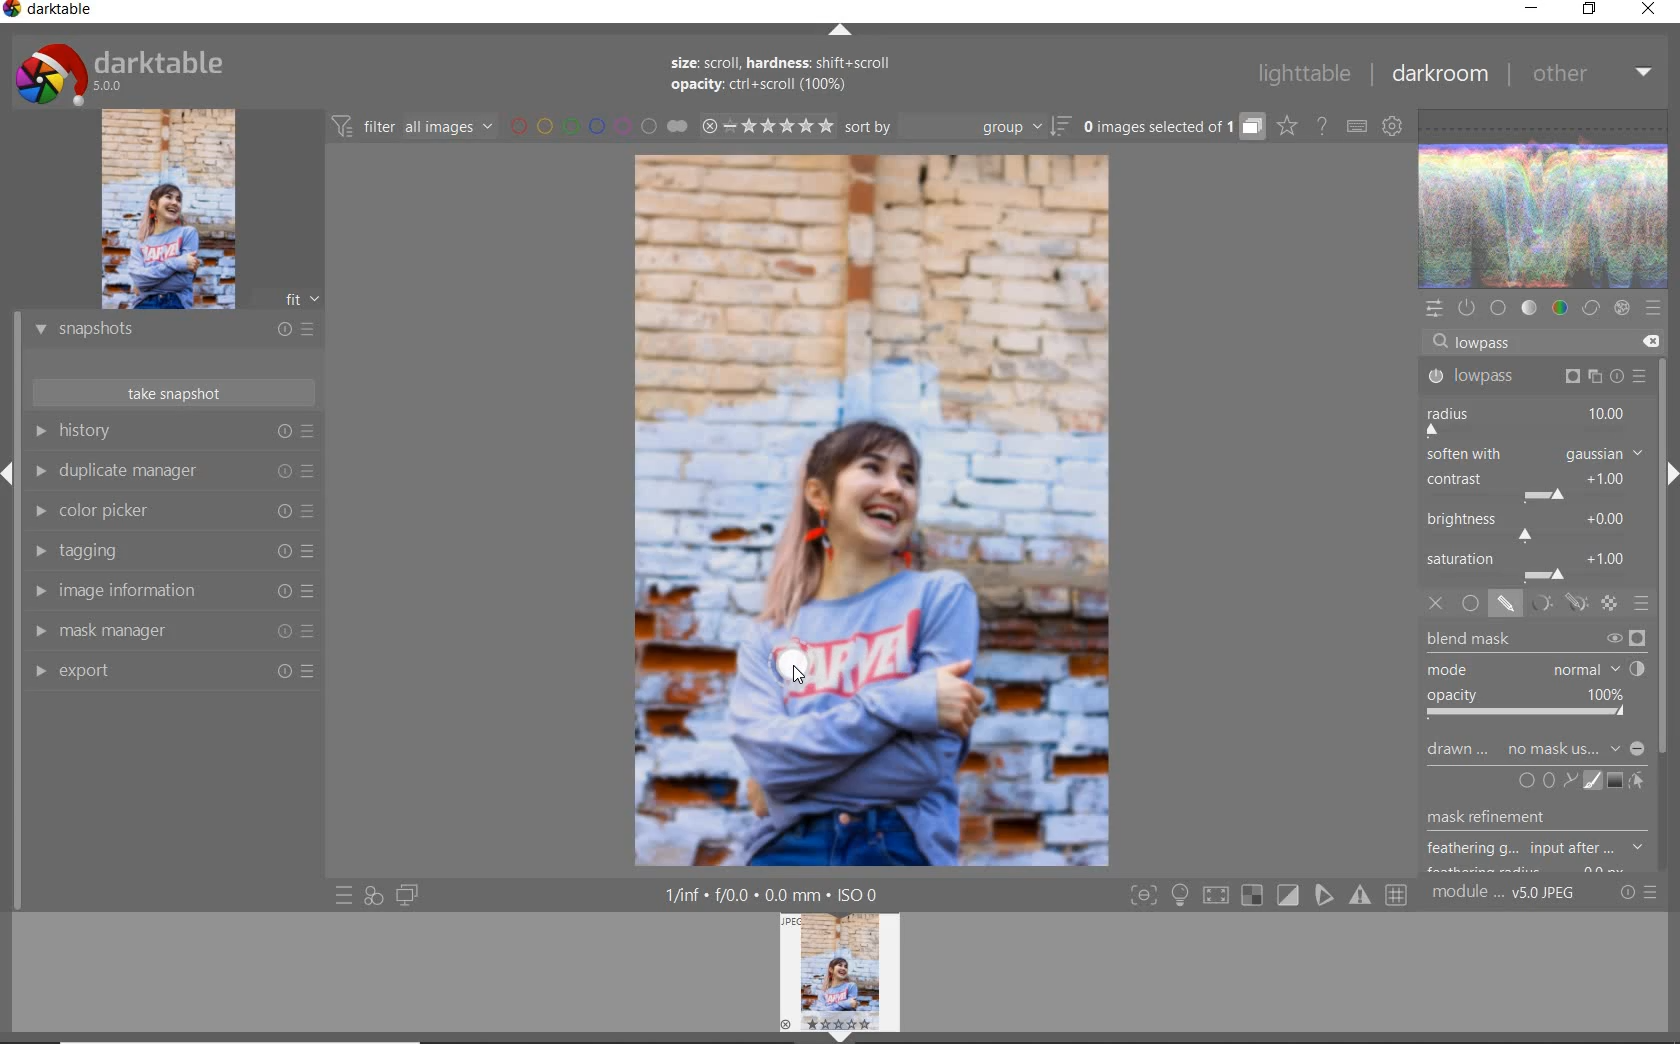 This screenshot has width=1680, height=1044. I want to click on module..v50JPEG, so click(1507, 894).